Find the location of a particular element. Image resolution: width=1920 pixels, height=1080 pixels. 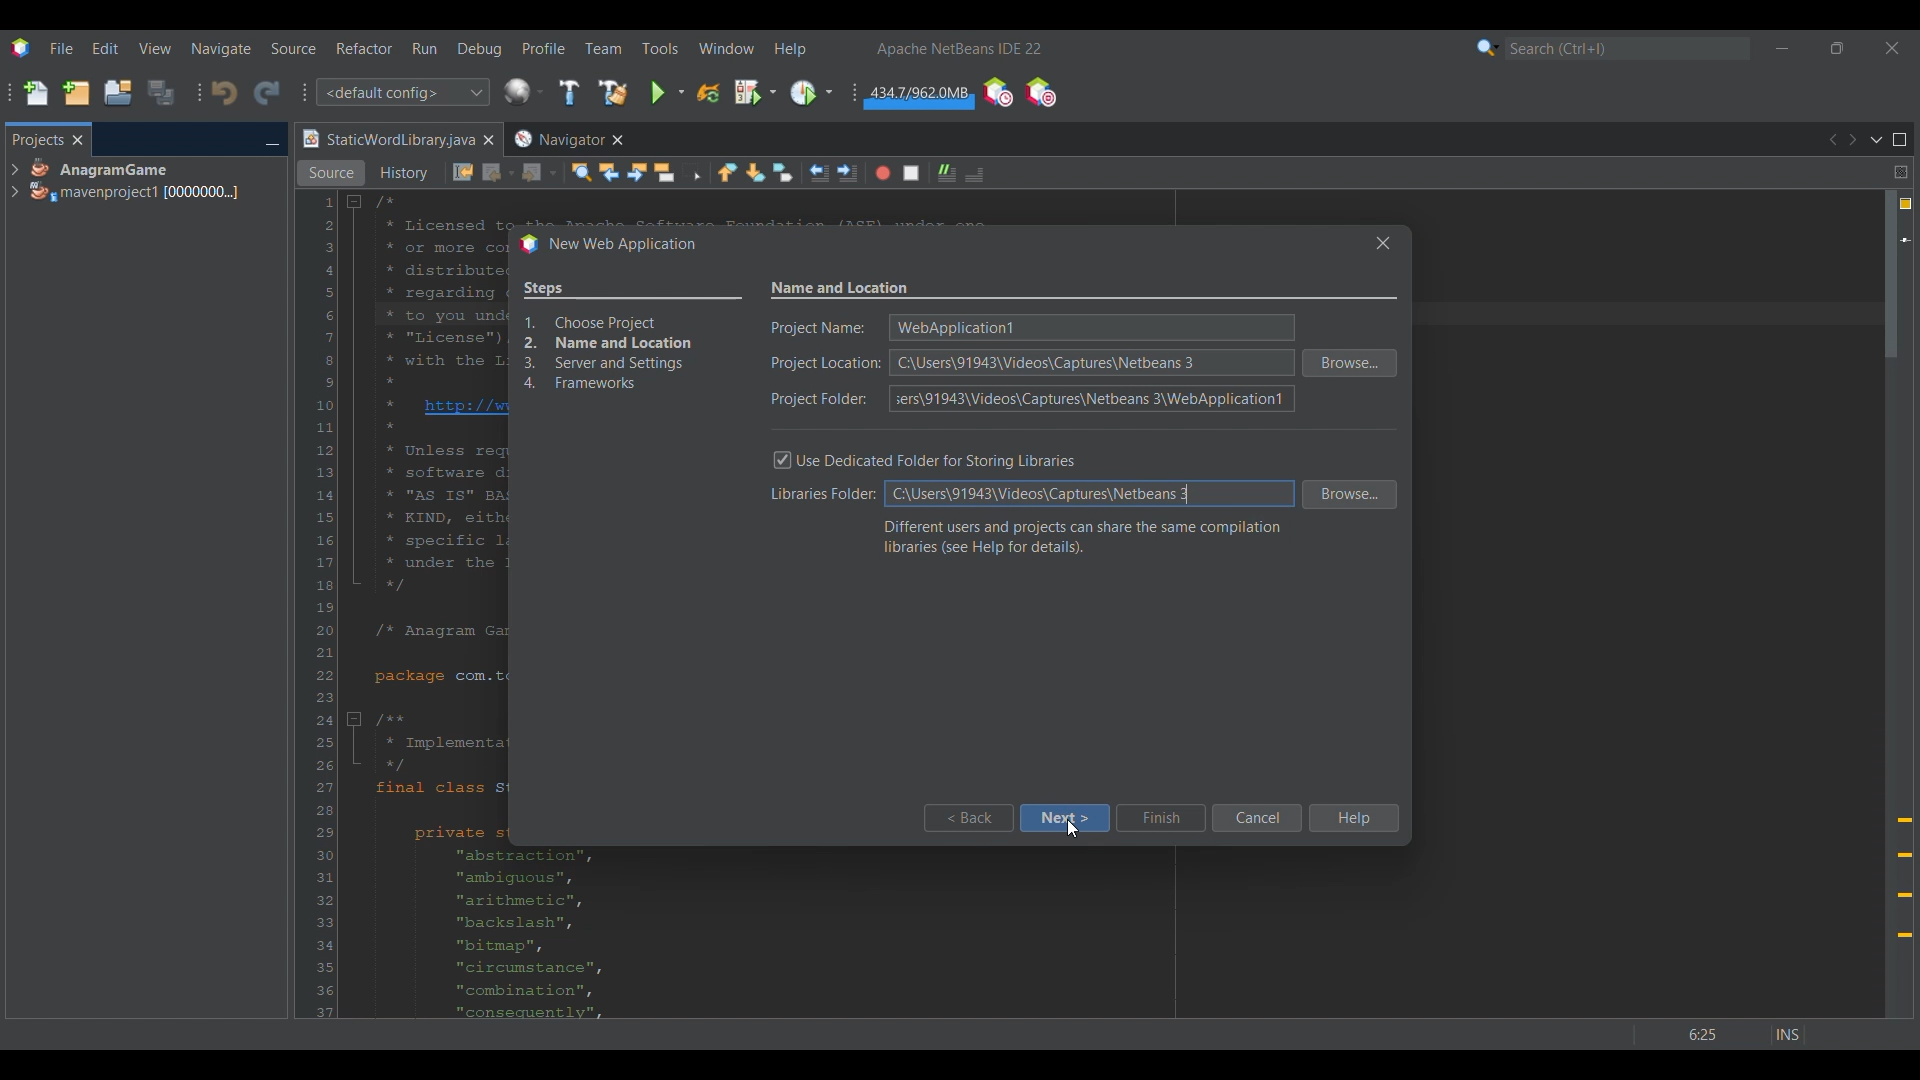

Debug menu is located at coordinates (480, 49).